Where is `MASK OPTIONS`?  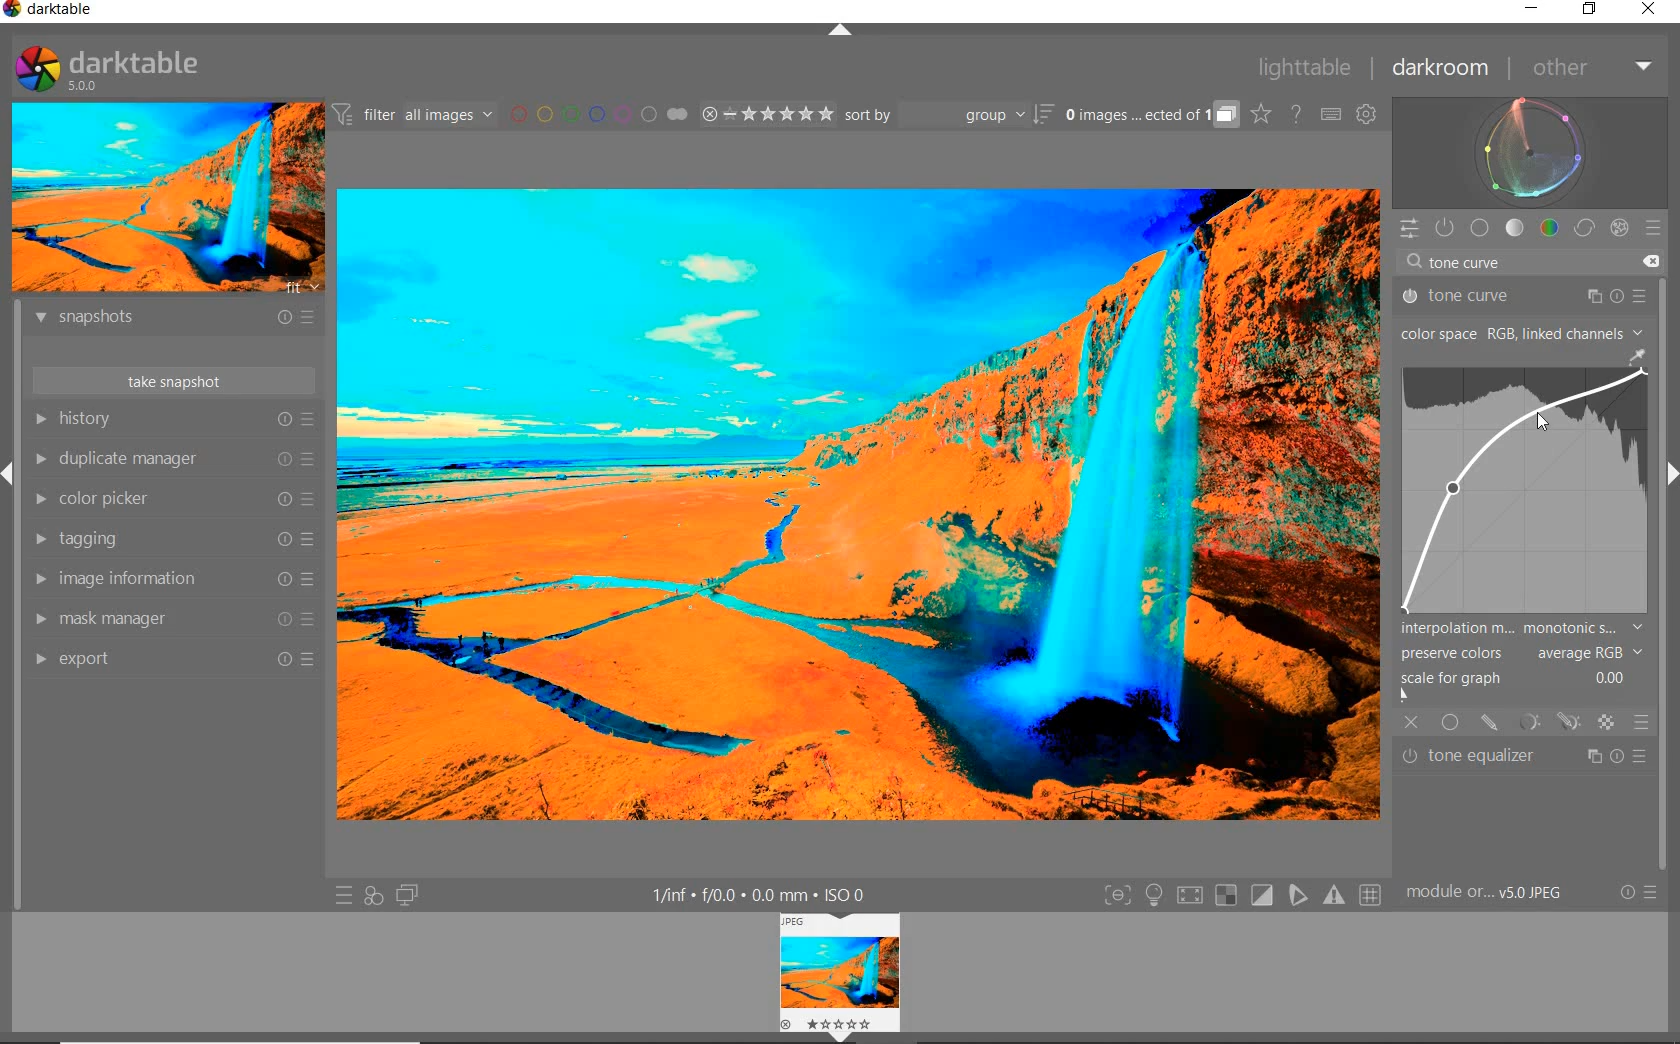 MASK OPTIONS is located at coordinates (1548, 723).